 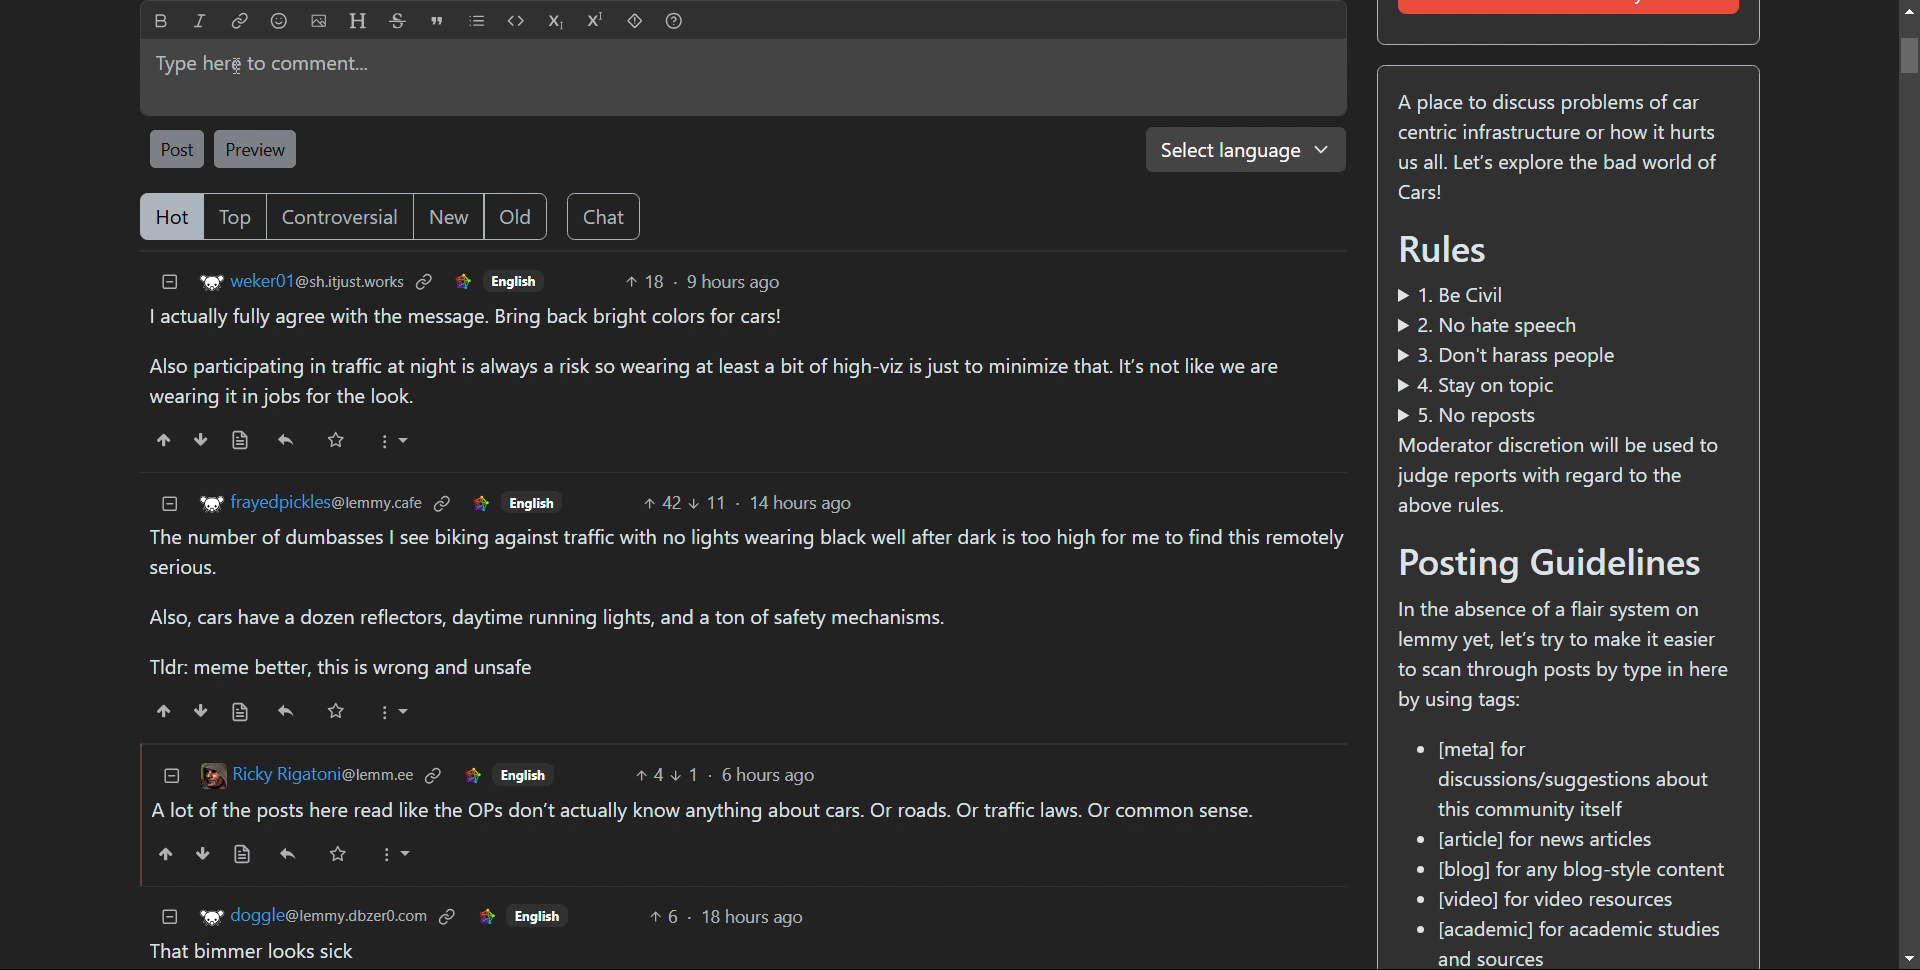 I want to click on upvote, so click(x=165, y=711).